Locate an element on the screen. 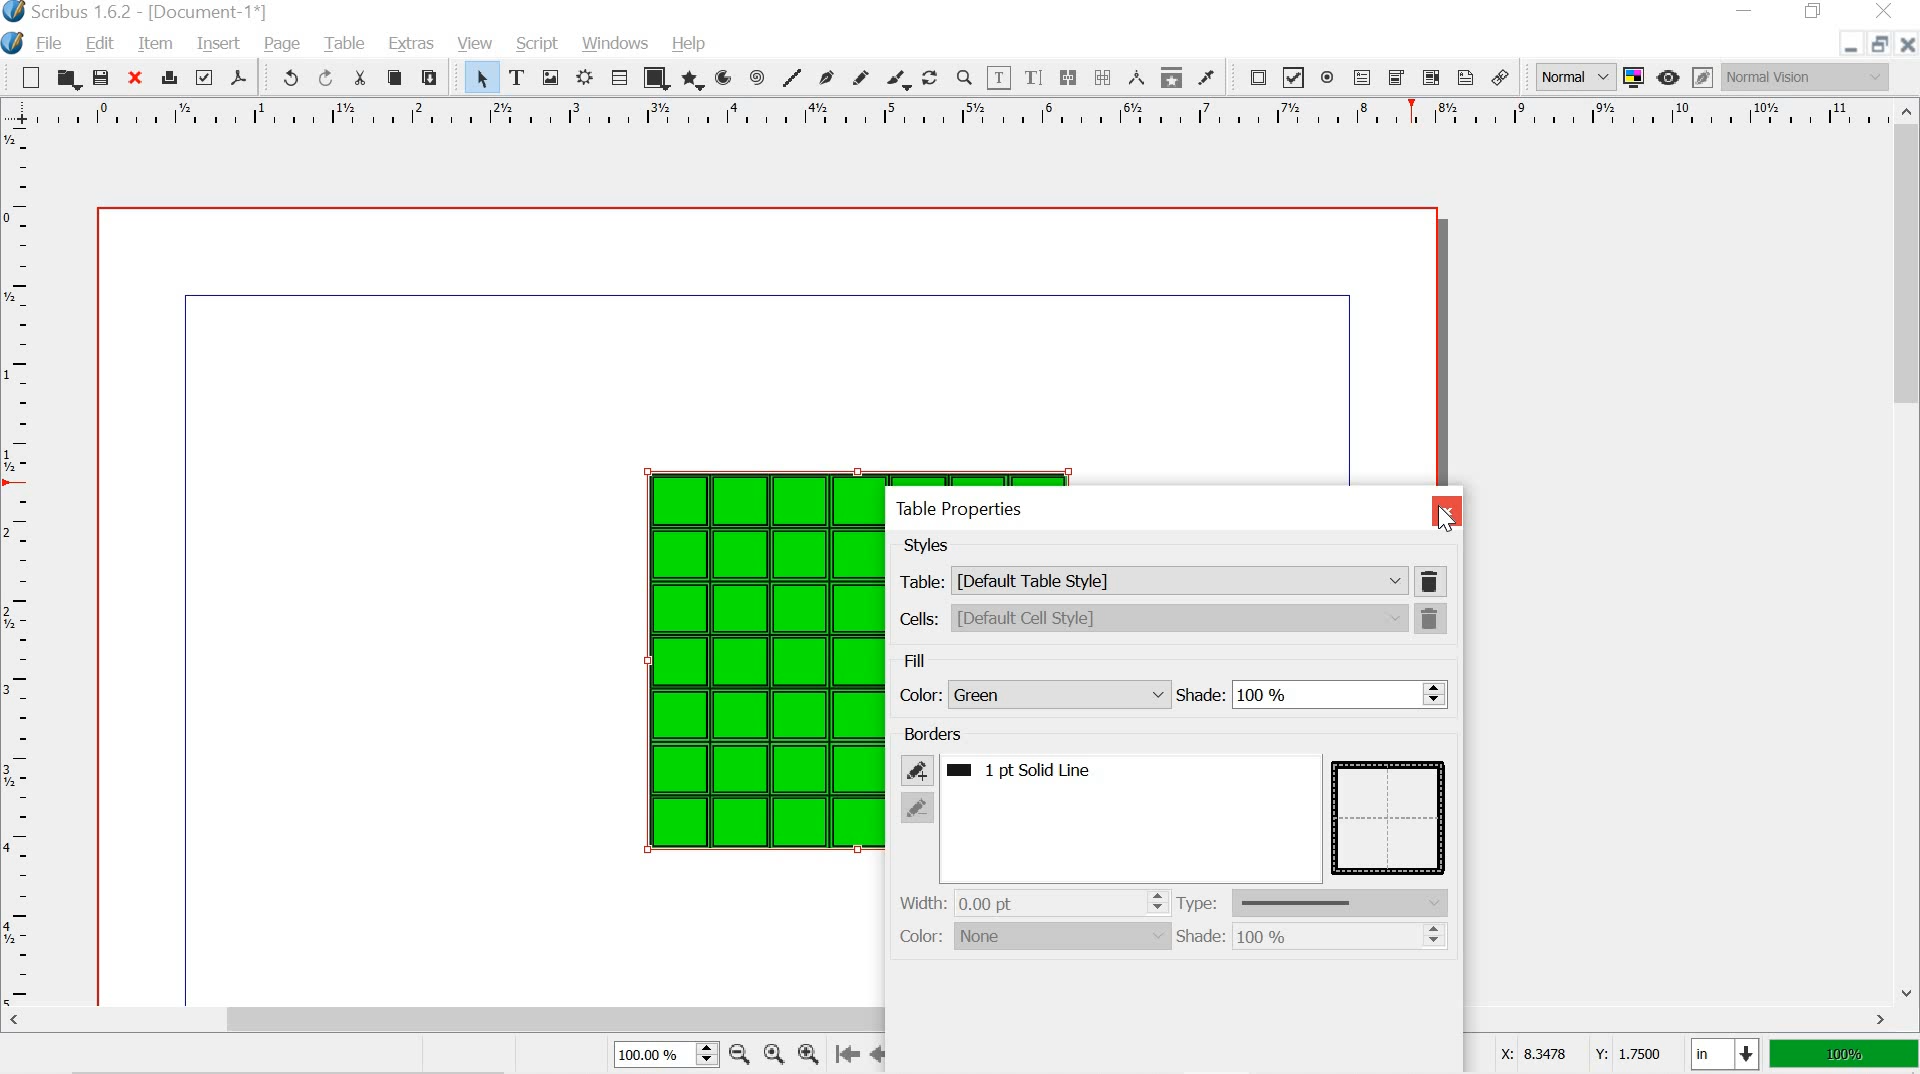 Image resolution: width=1920 pixels, height=1074 pixels. go to the perious page is located at coordinates (882, 1053).